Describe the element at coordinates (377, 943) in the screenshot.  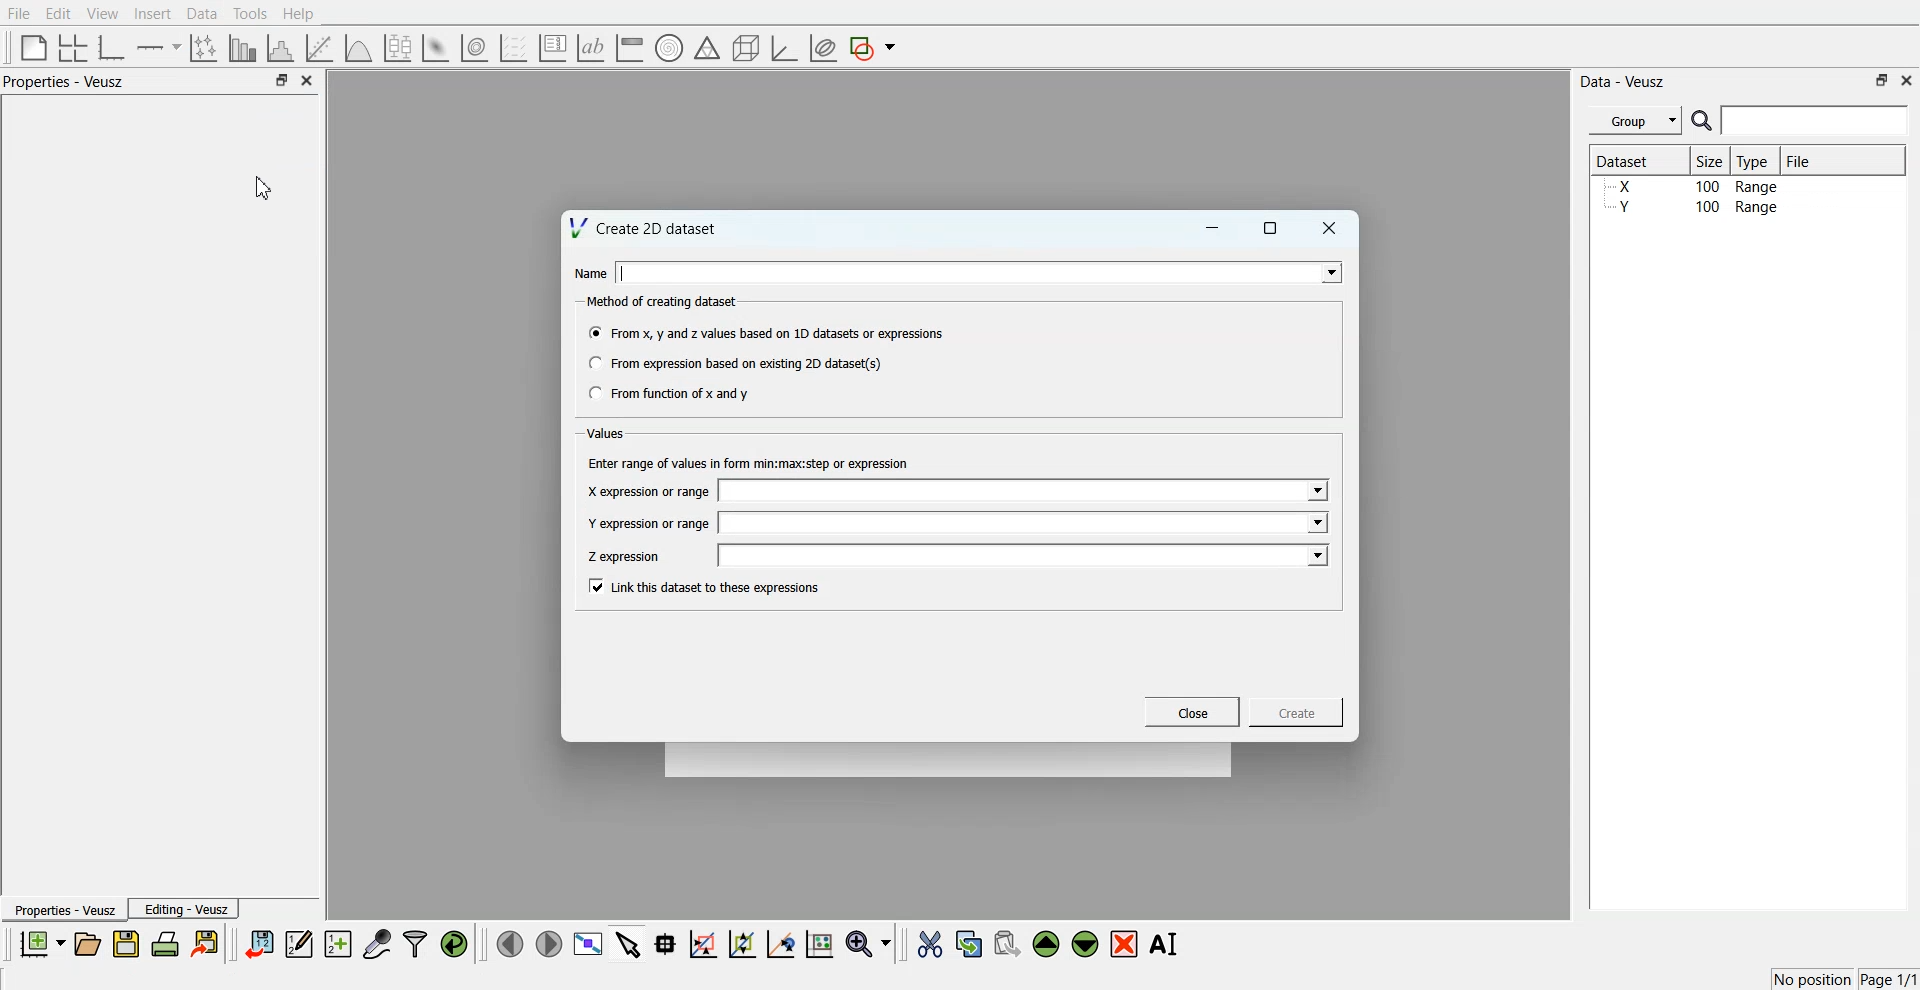
I see `Capture remote data` at that location.